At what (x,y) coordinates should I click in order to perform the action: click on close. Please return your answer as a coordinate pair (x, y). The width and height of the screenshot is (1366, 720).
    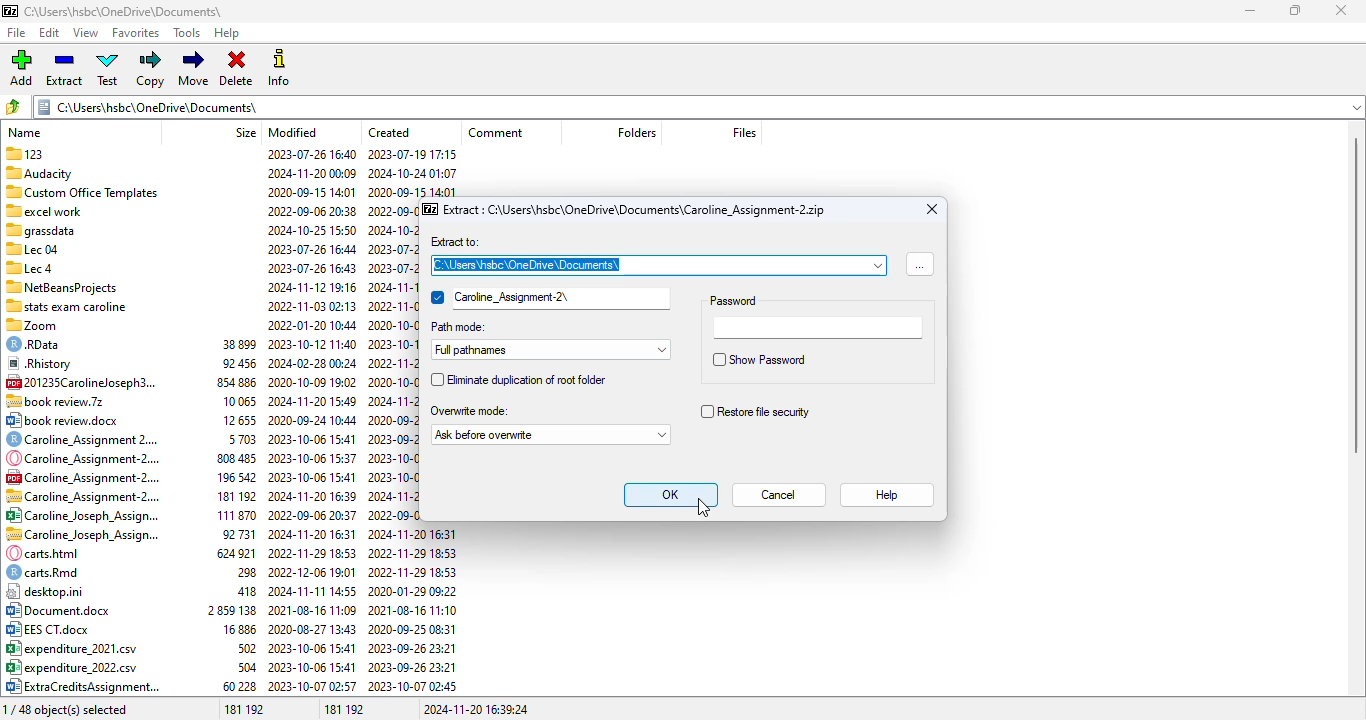
    Looking at the image, I should click on (1340, 10).